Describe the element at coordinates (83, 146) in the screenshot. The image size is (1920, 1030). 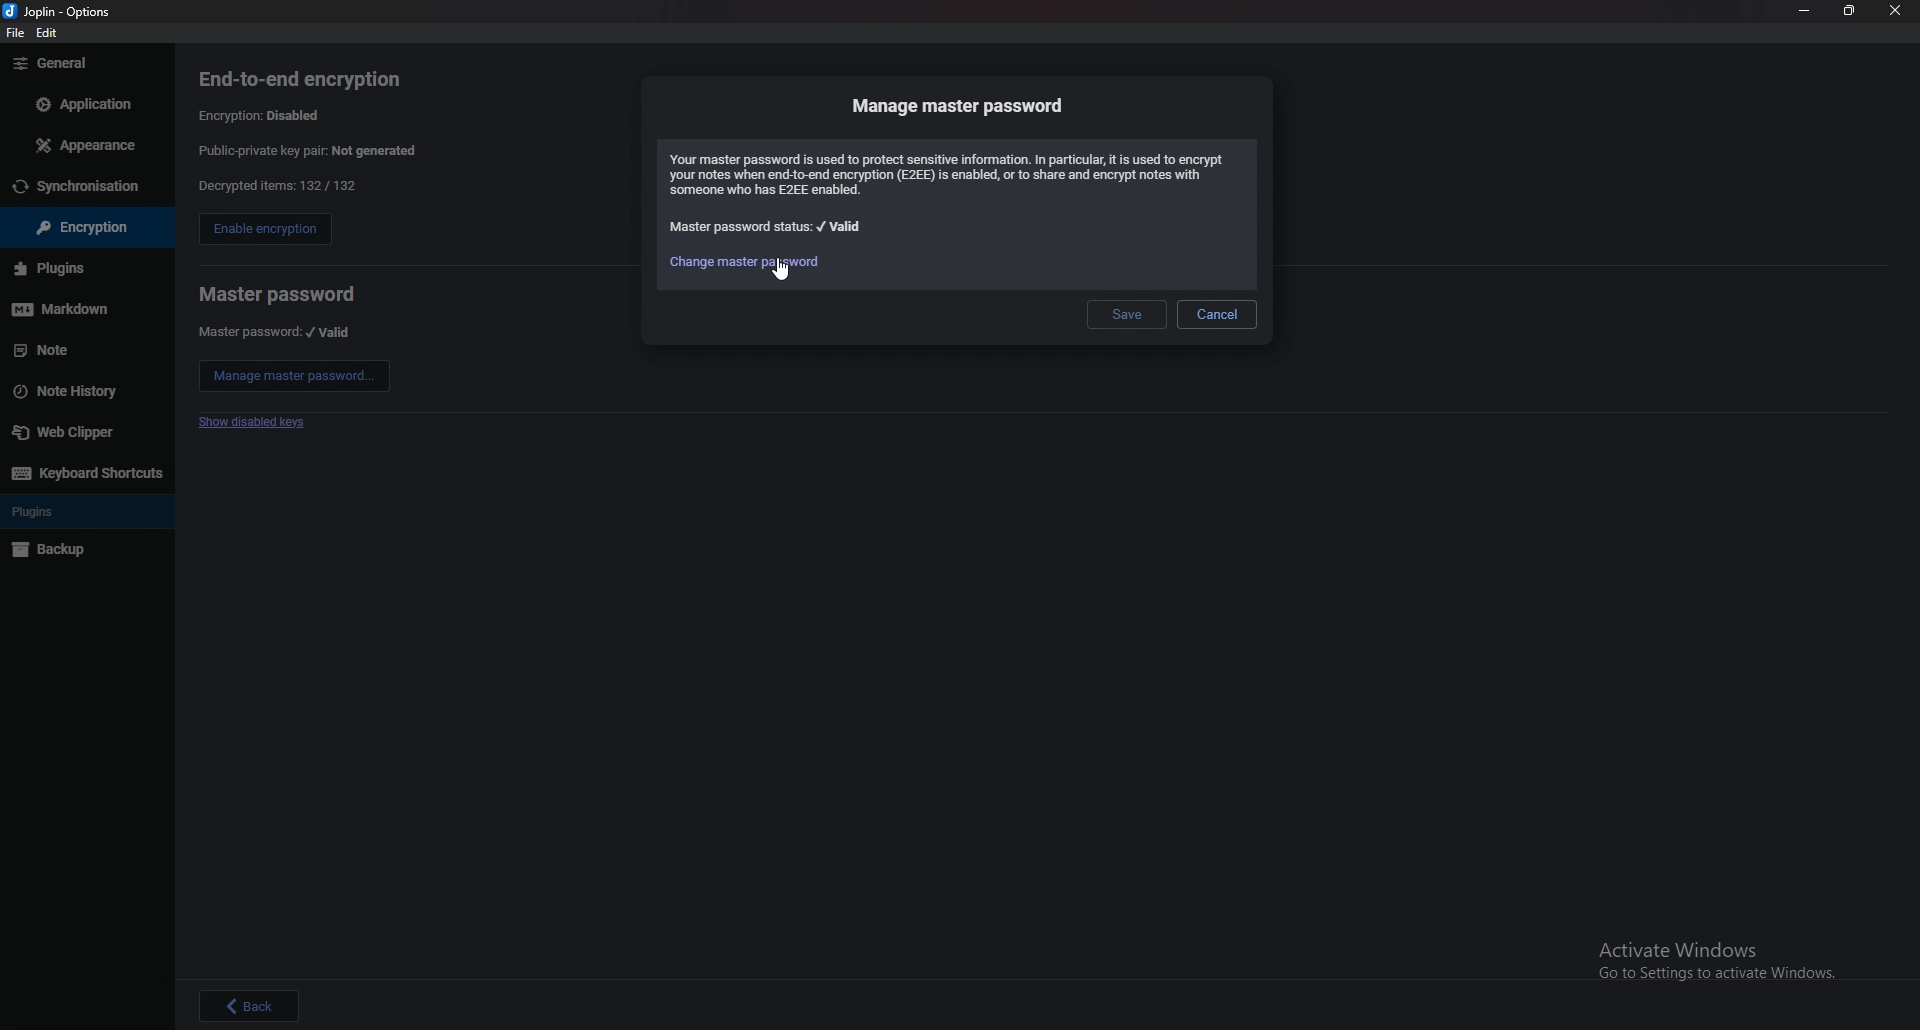
I see `appearance` at that location.